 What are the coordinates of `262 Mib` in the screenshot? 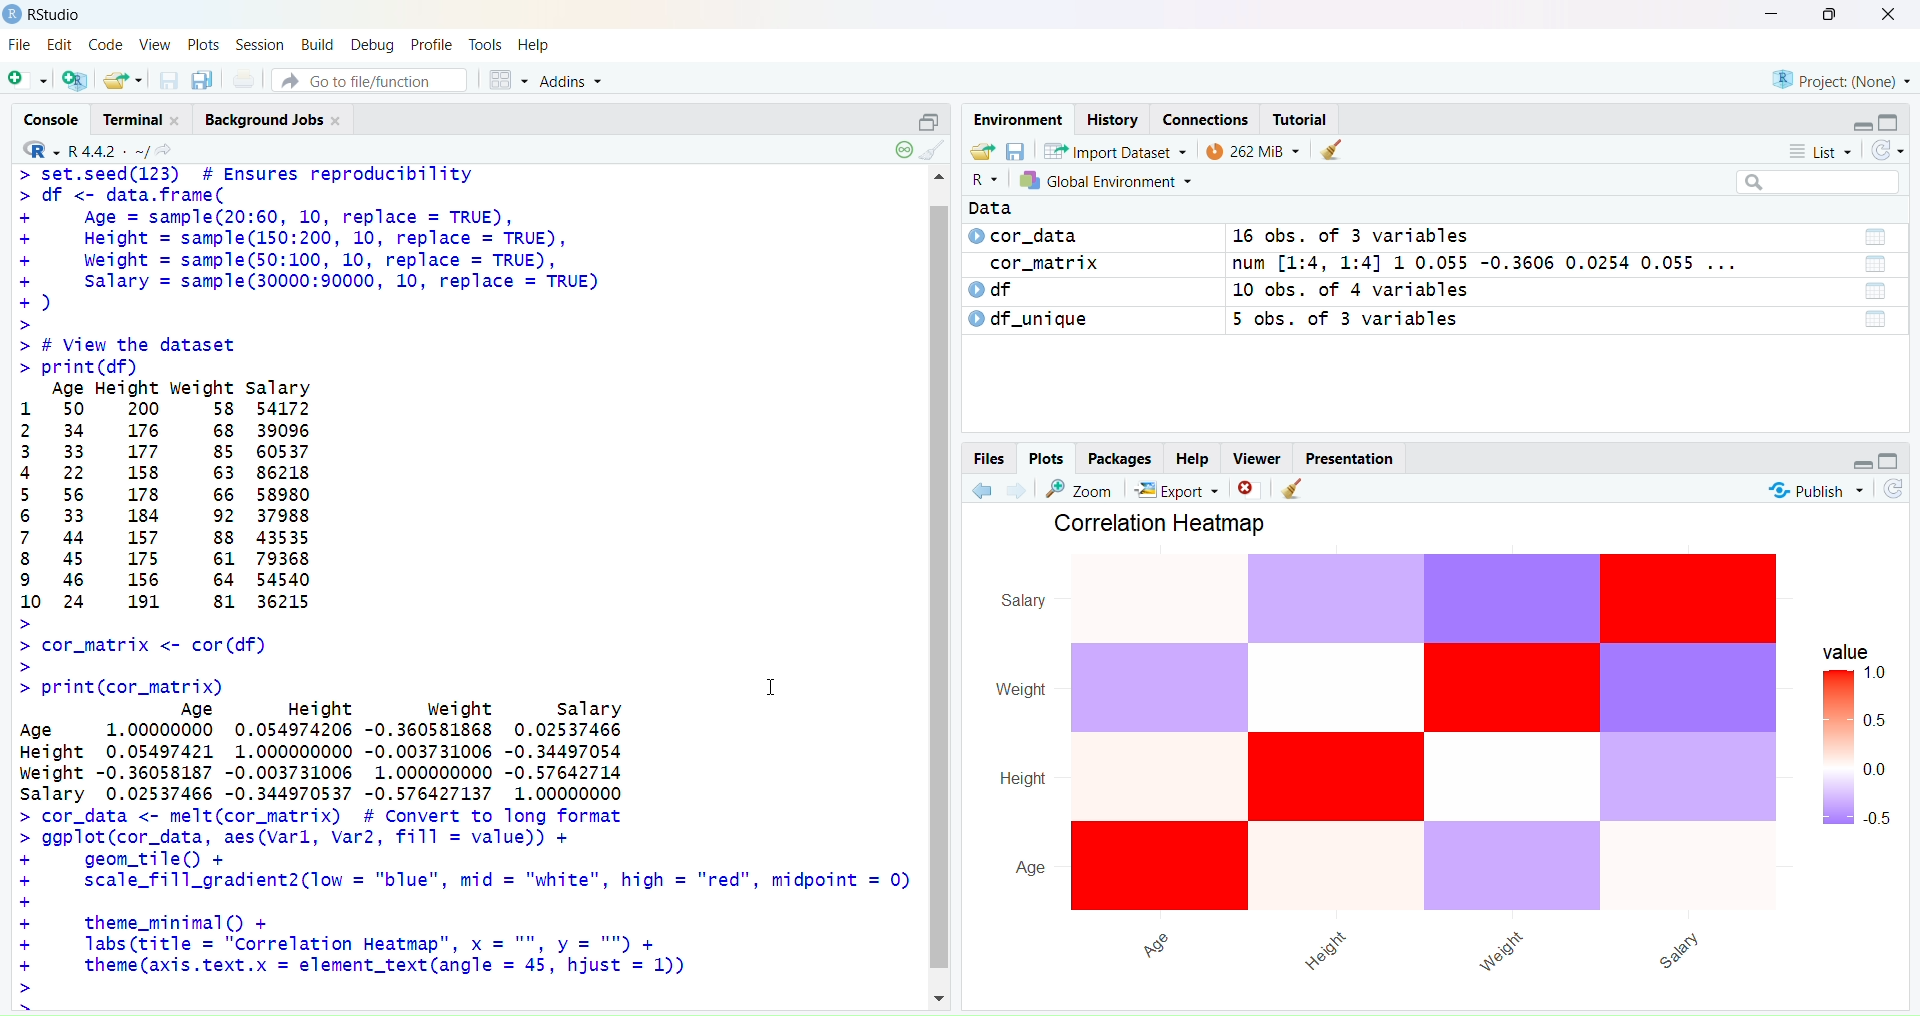 It's located at (1252, 148).